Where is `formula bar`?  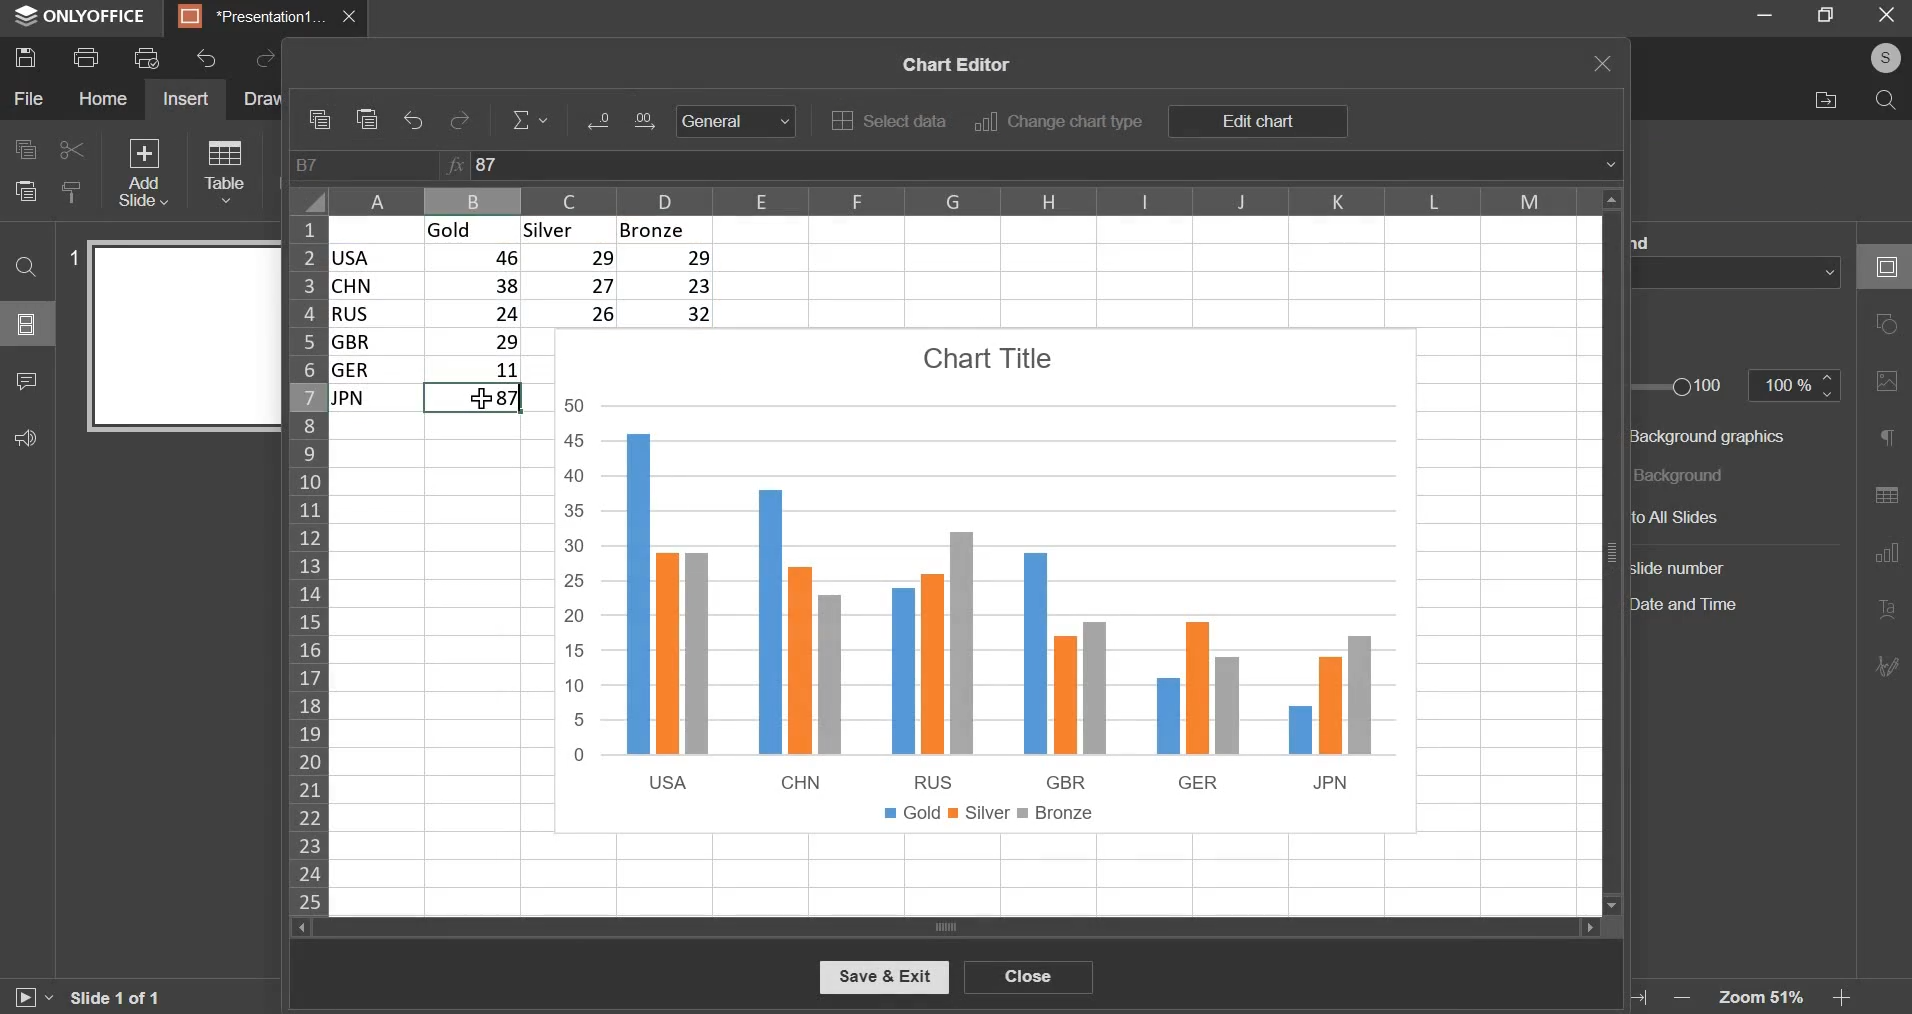
formula bar is located at coordinates (1030, 165).